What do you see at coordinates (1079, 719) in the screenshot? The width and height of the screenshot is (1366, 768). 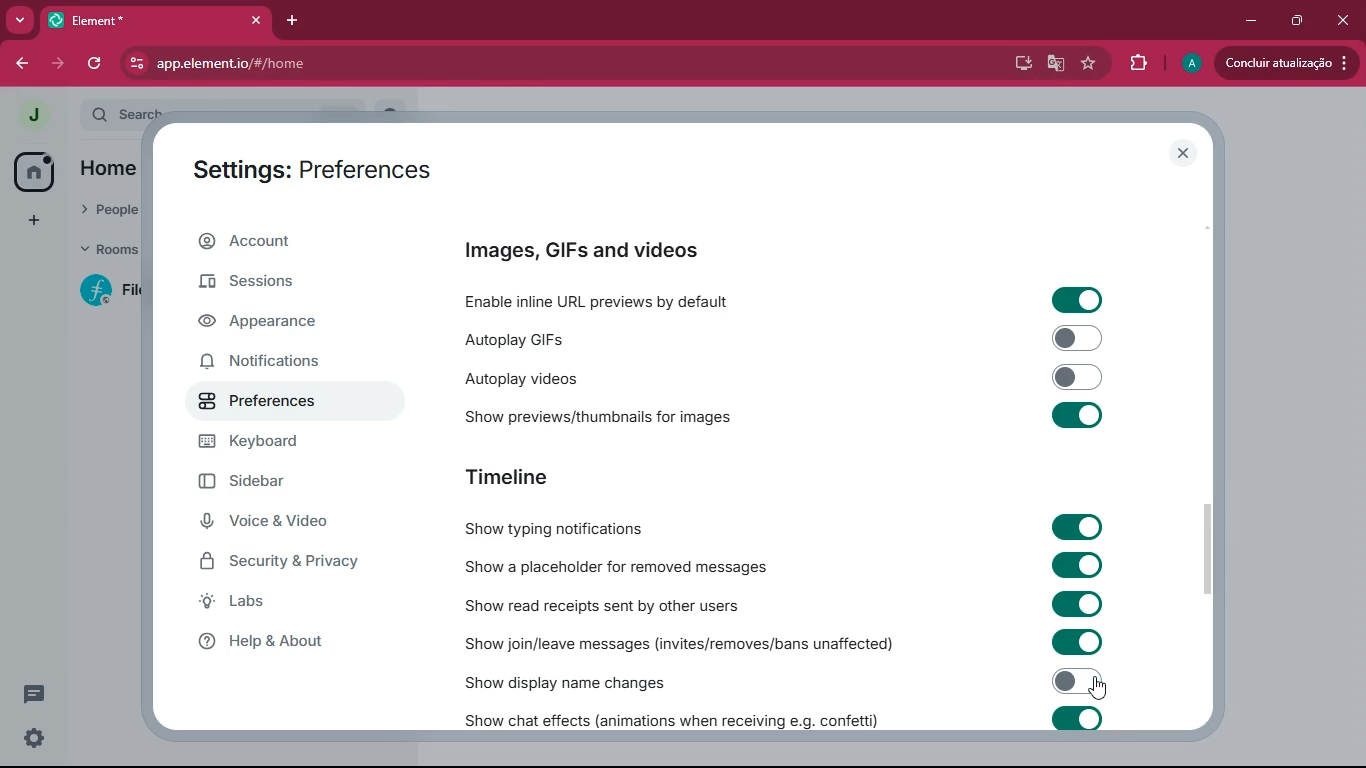 I see `toggle on/off` at bounding box center [1079, 719].